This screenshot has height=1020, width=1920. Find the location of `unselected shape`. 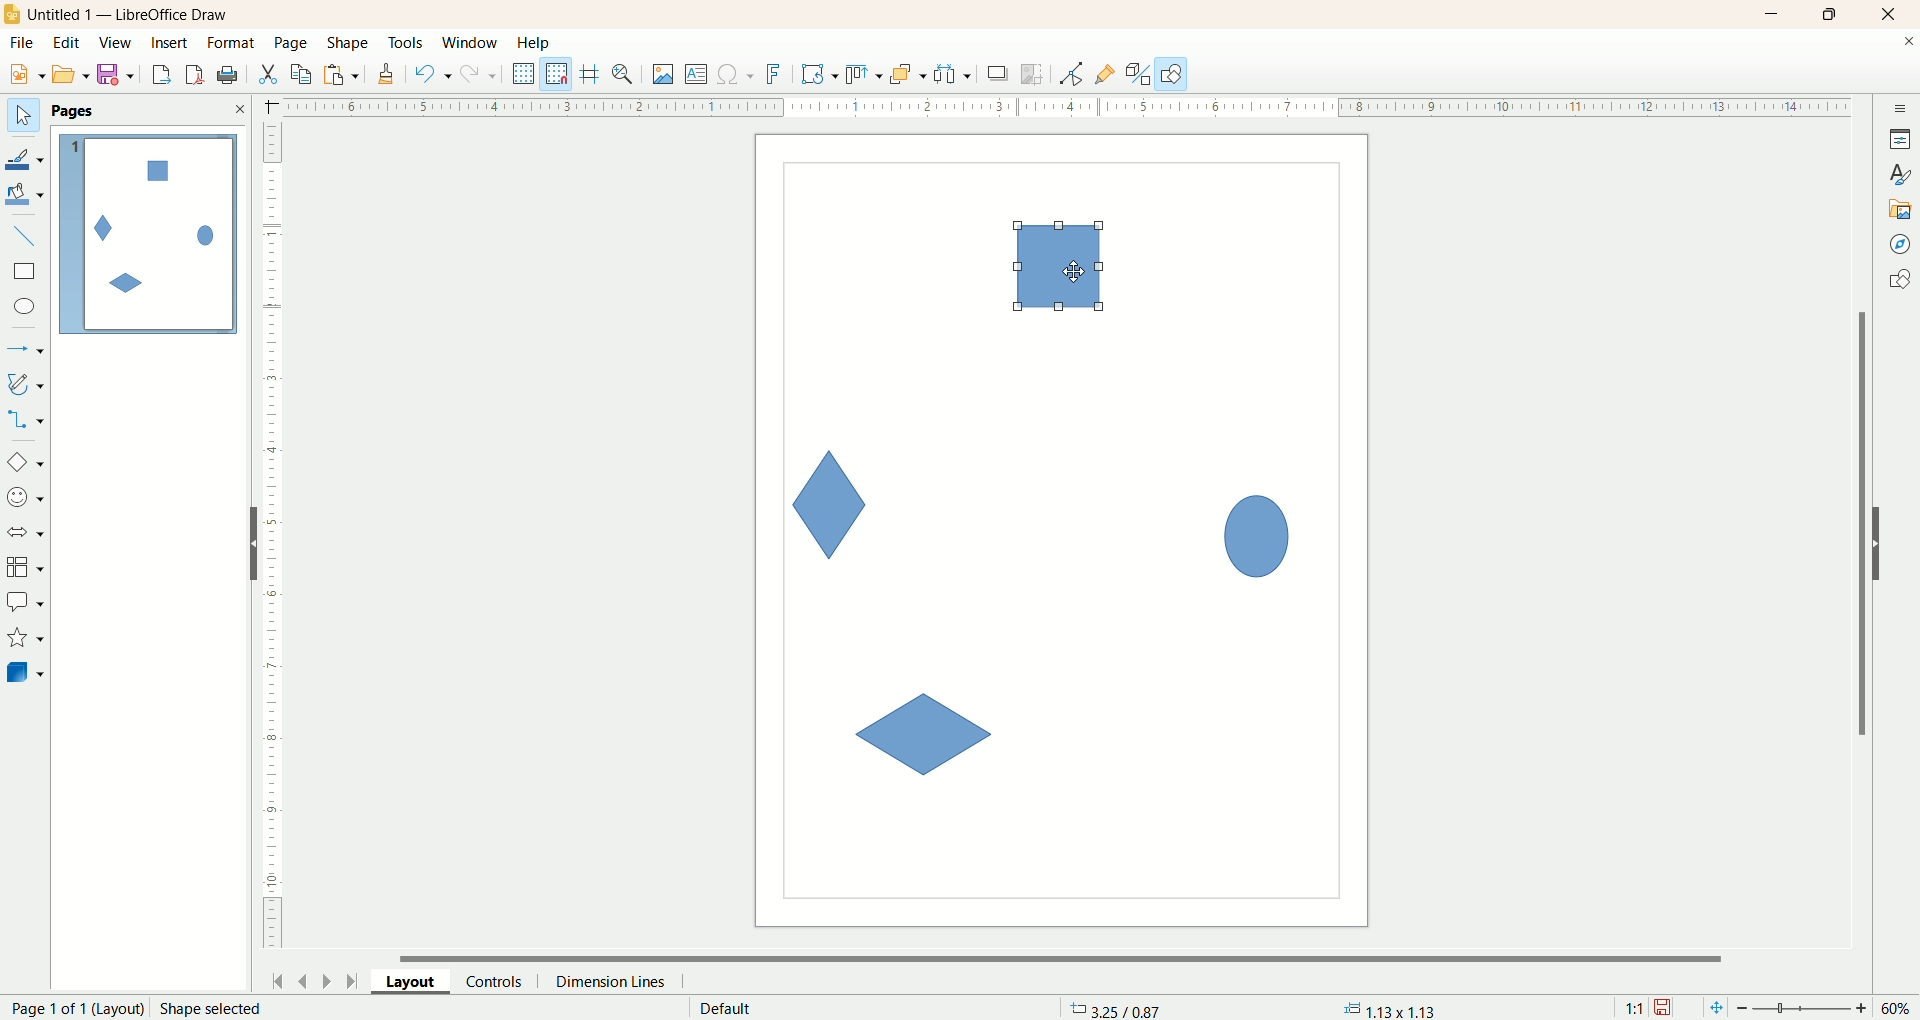

unselected shape is located at coordinates (1257, 532).